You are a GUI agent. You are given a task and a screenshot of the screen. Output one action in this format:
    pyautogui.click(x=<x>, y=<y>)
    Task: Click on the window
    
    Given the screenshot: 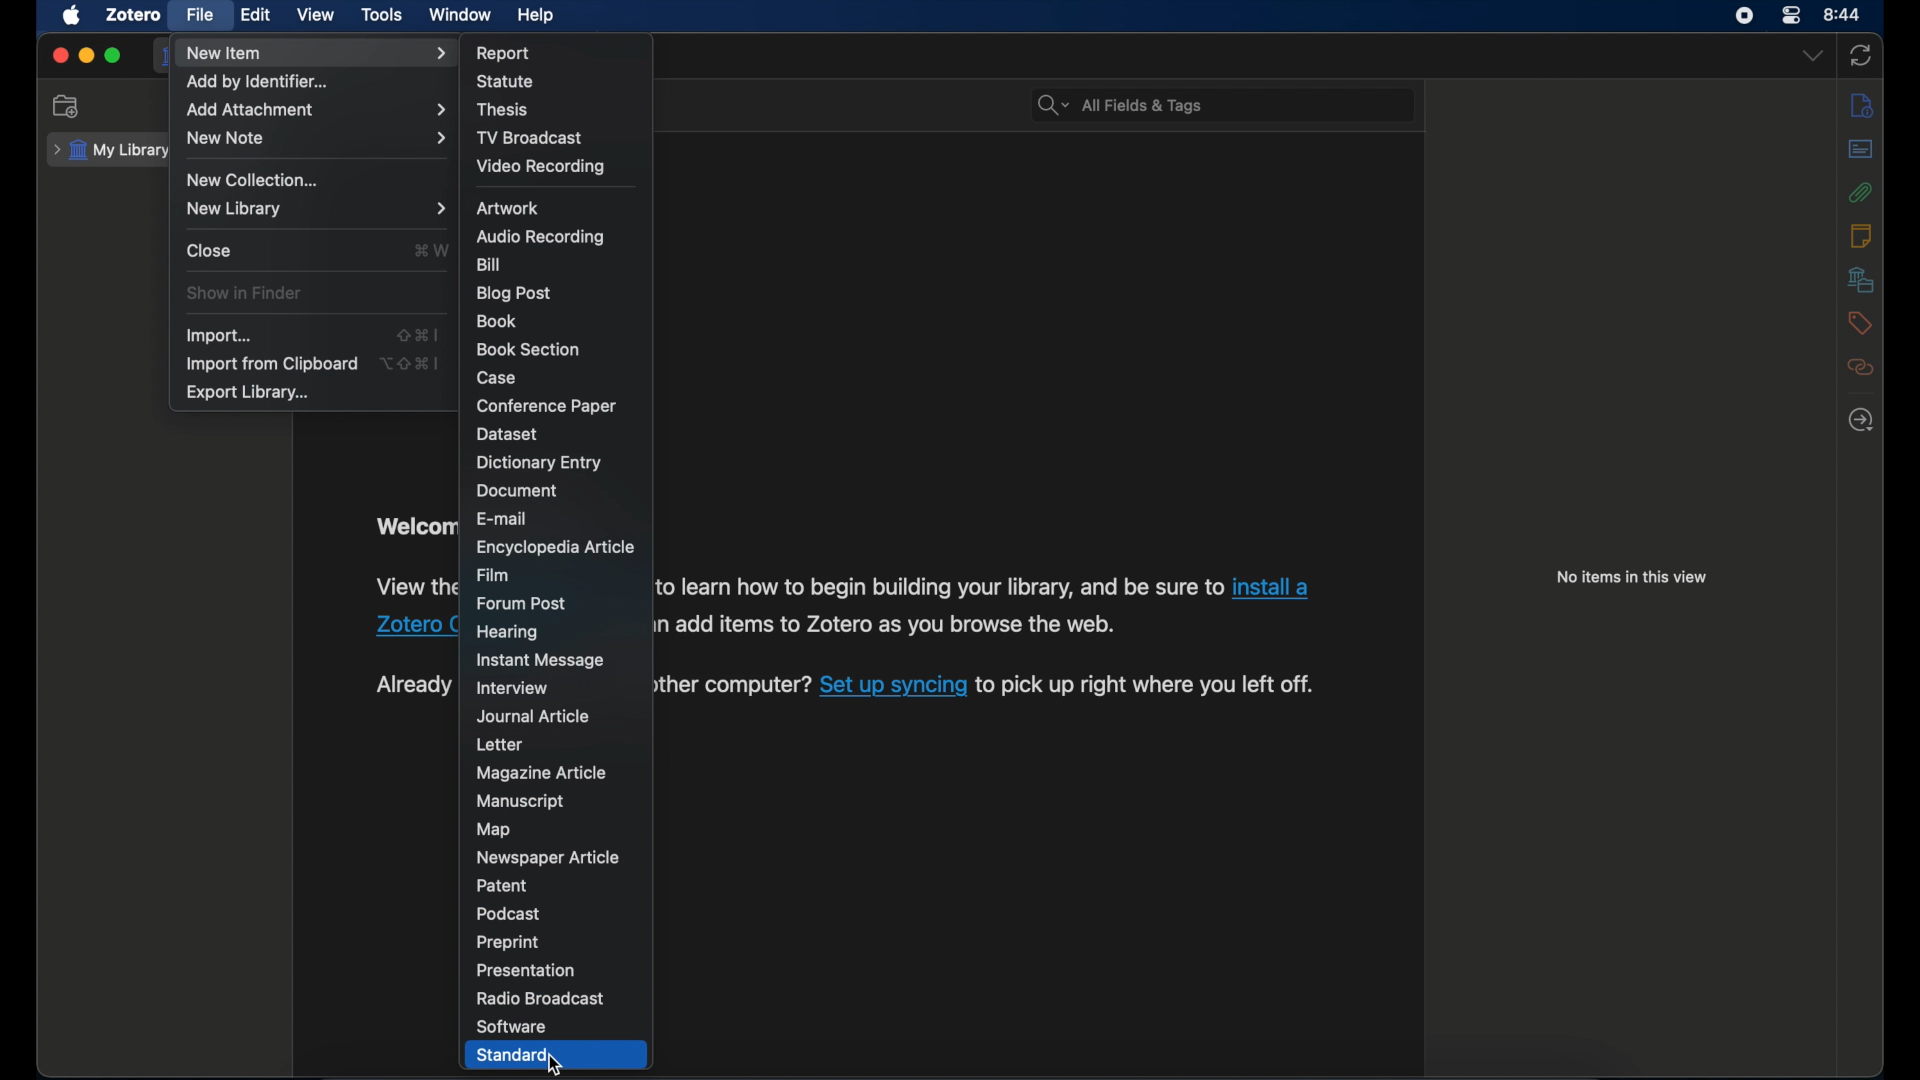 What is the action you would take?
    pyautogui.click(x=458, y=15)
    